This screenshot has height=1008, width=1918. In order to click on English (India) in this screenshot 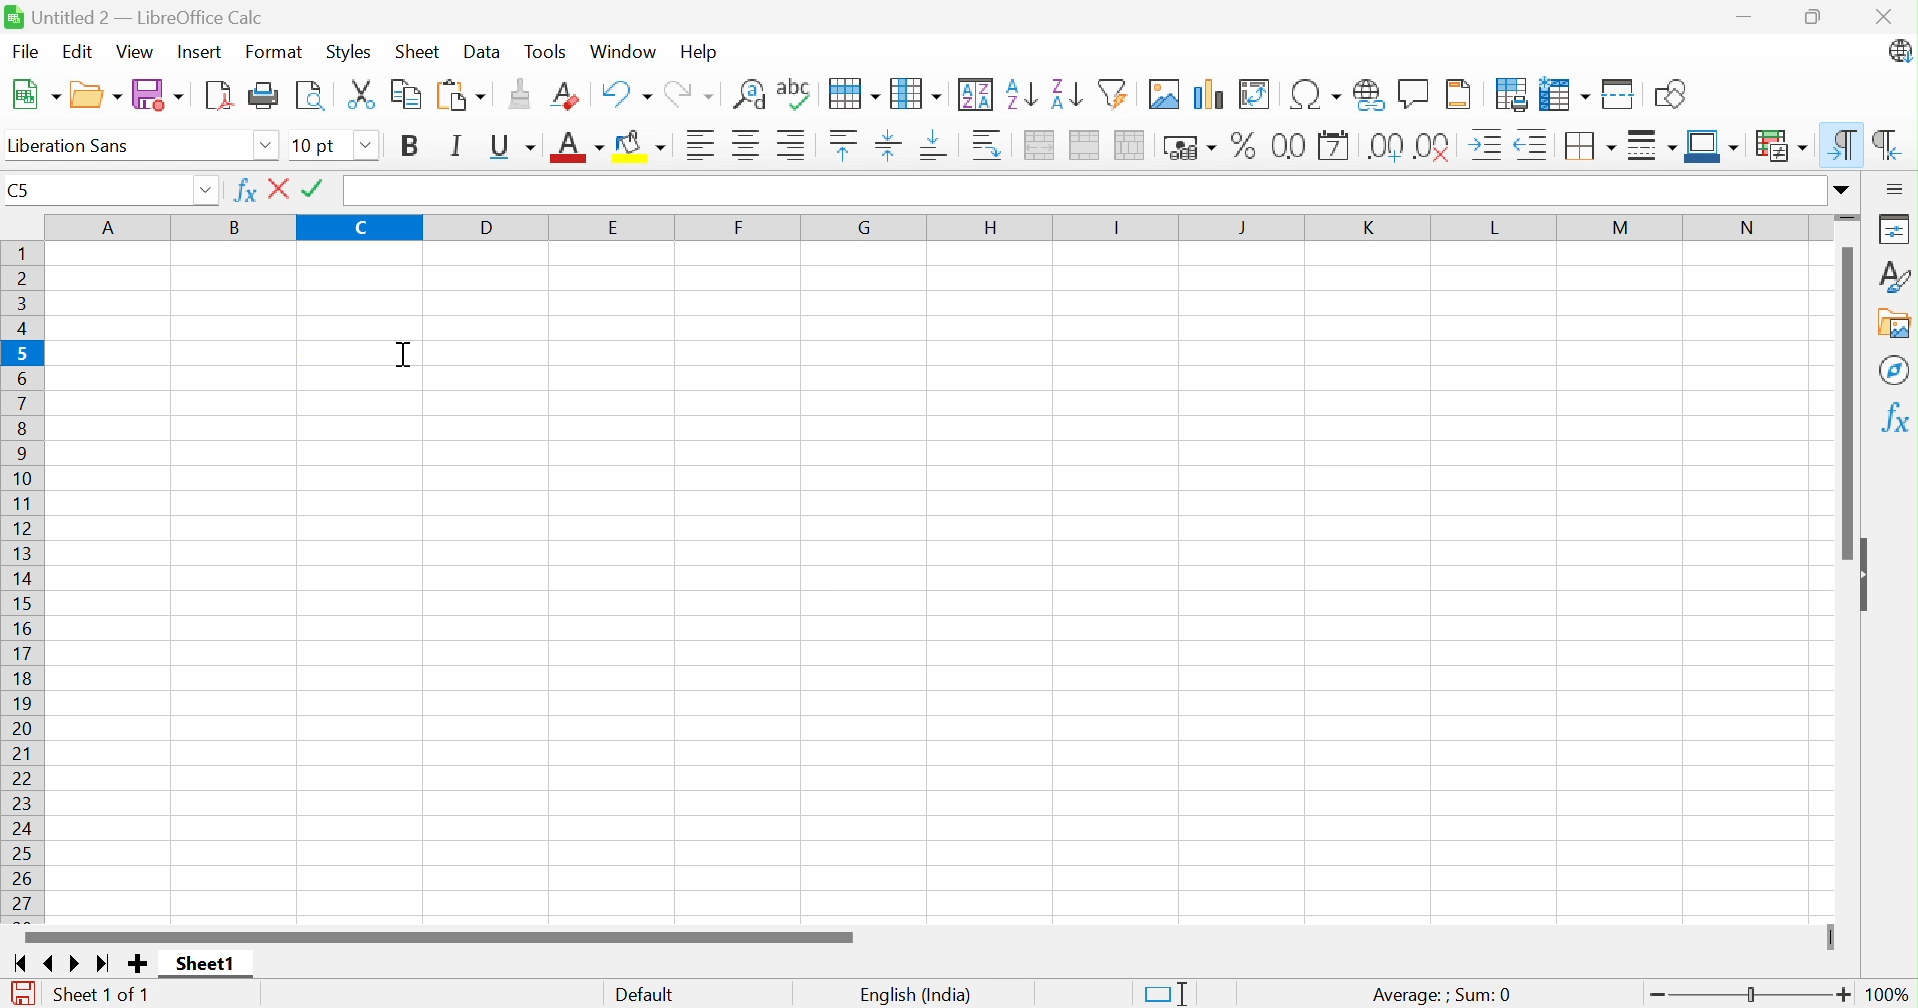, I will do `click(916, 996)`.